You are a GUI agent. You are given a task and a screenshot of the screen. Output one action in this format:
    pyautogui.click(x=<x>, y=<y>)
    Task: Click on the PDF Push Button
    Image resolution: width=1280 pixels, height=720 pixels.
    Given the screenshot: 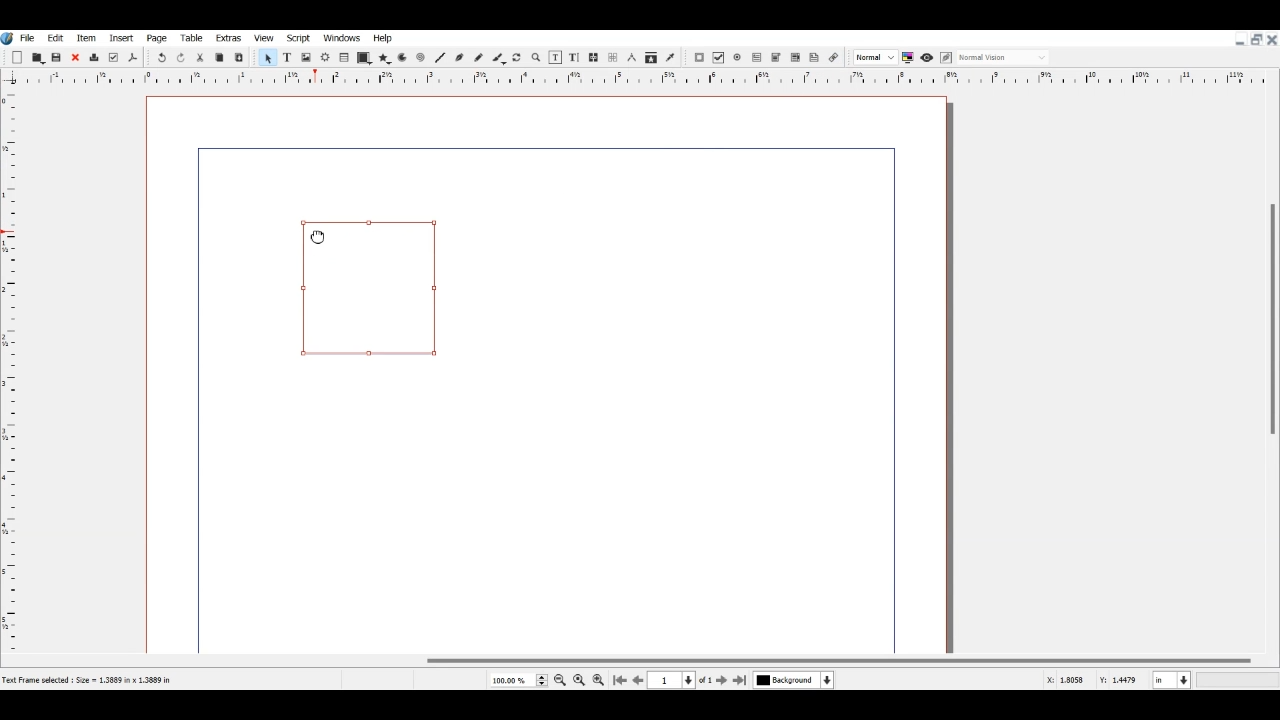 What is the action you would take?
    pyautogui.click(x=699, y=58)
    